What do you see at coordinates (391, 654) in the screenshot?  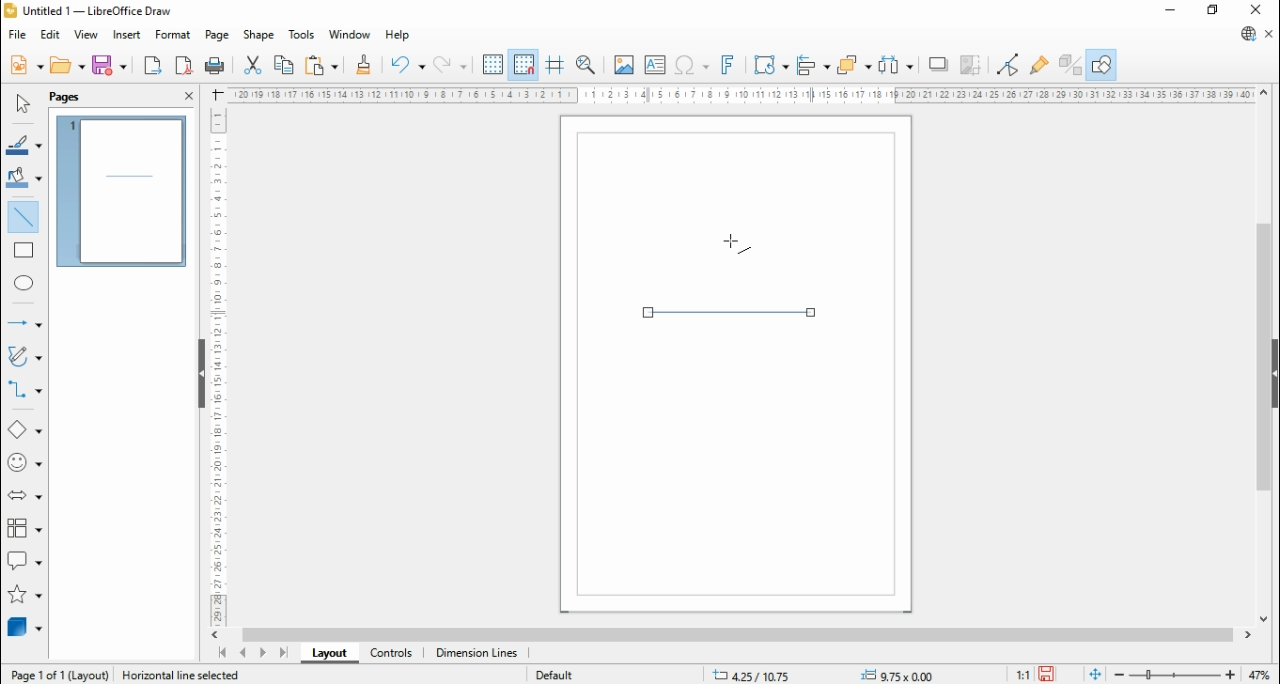 I see `controls` at bounding box center [391, 654].